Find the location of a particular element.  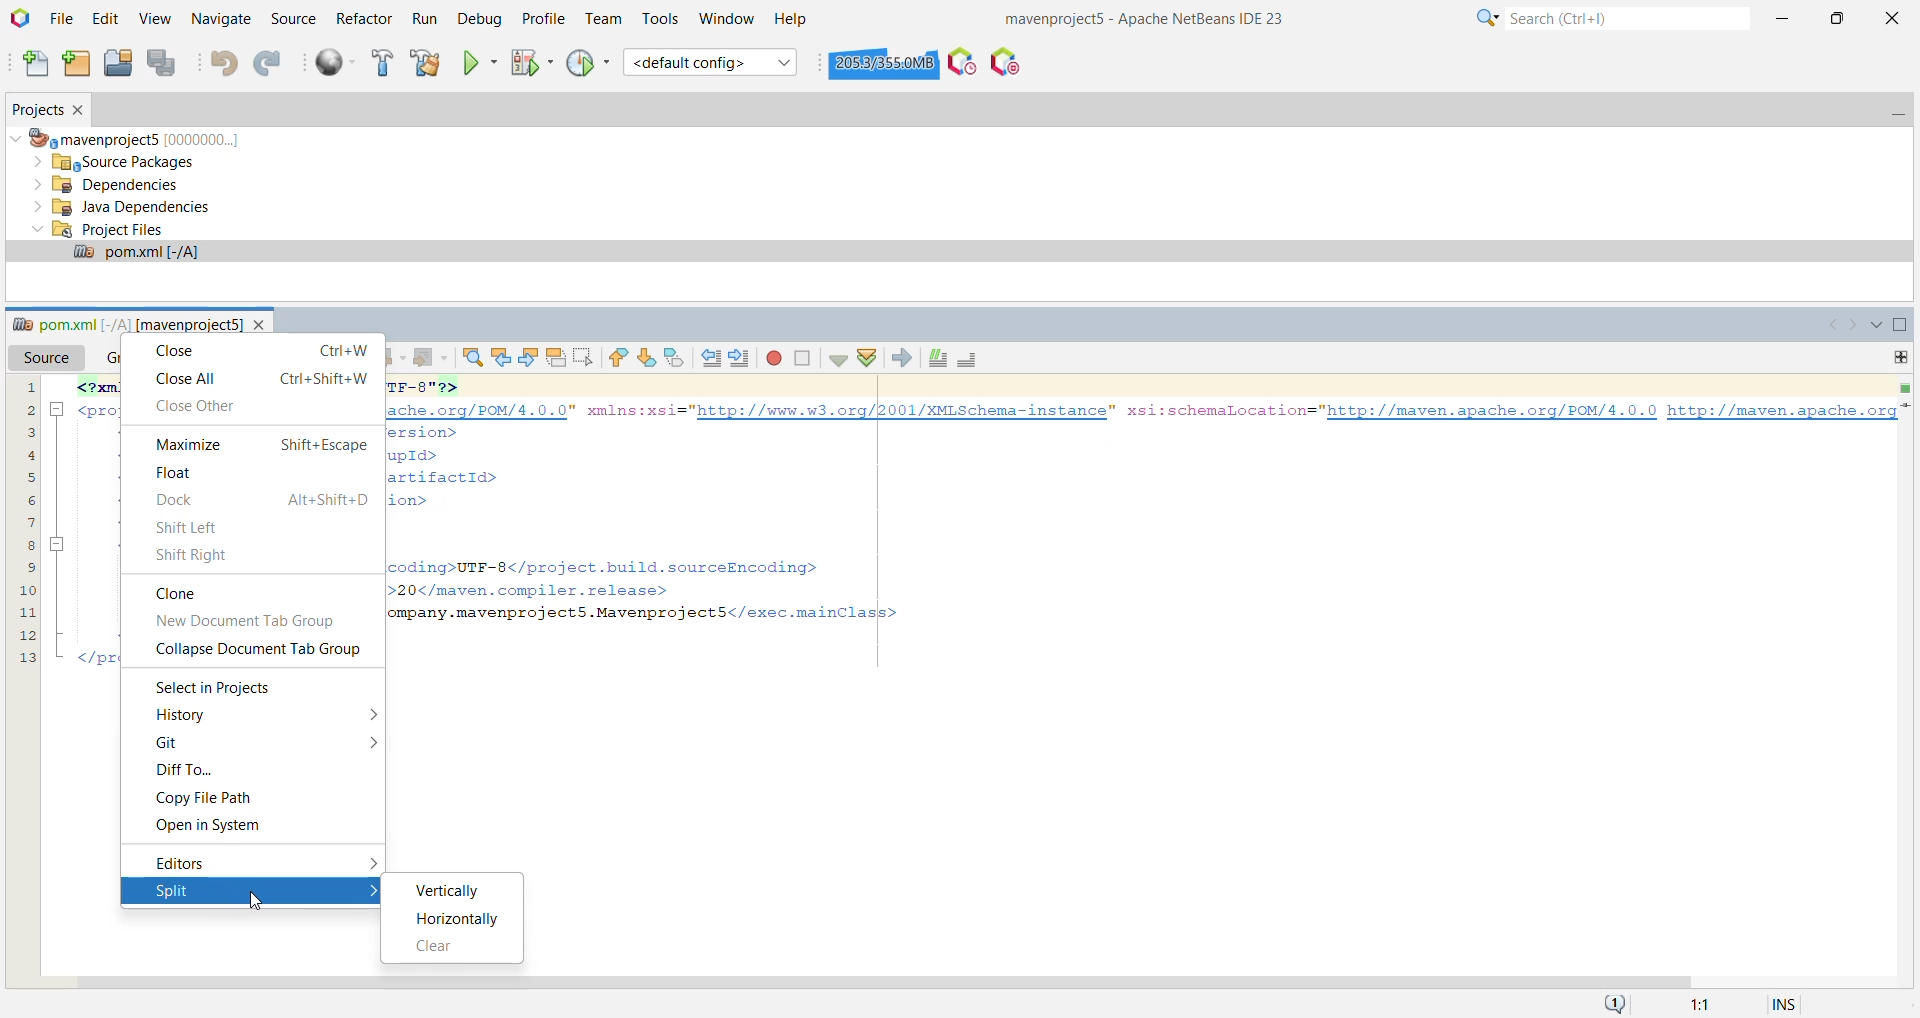

Edit is located at coordinates (108, 19).